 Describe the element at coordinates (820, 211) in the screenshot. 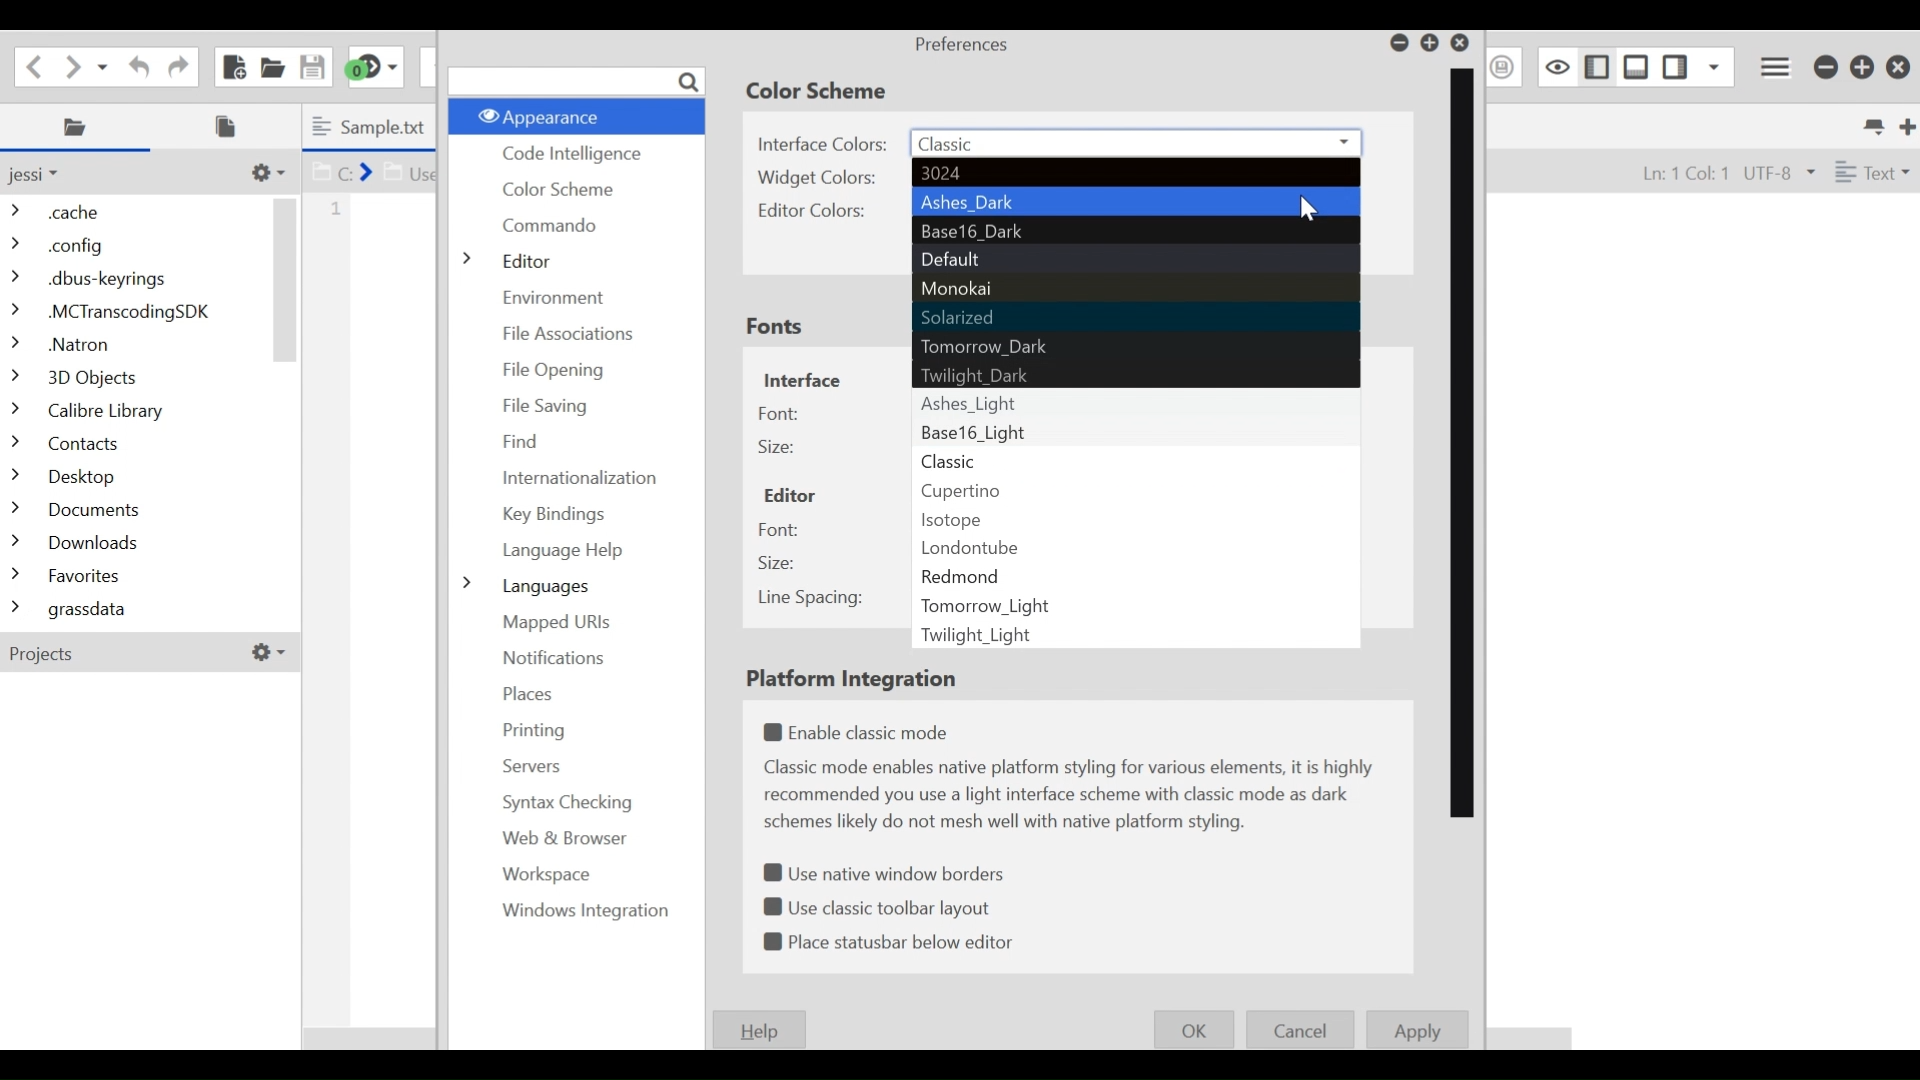

I see `Editor Colors` at that location.